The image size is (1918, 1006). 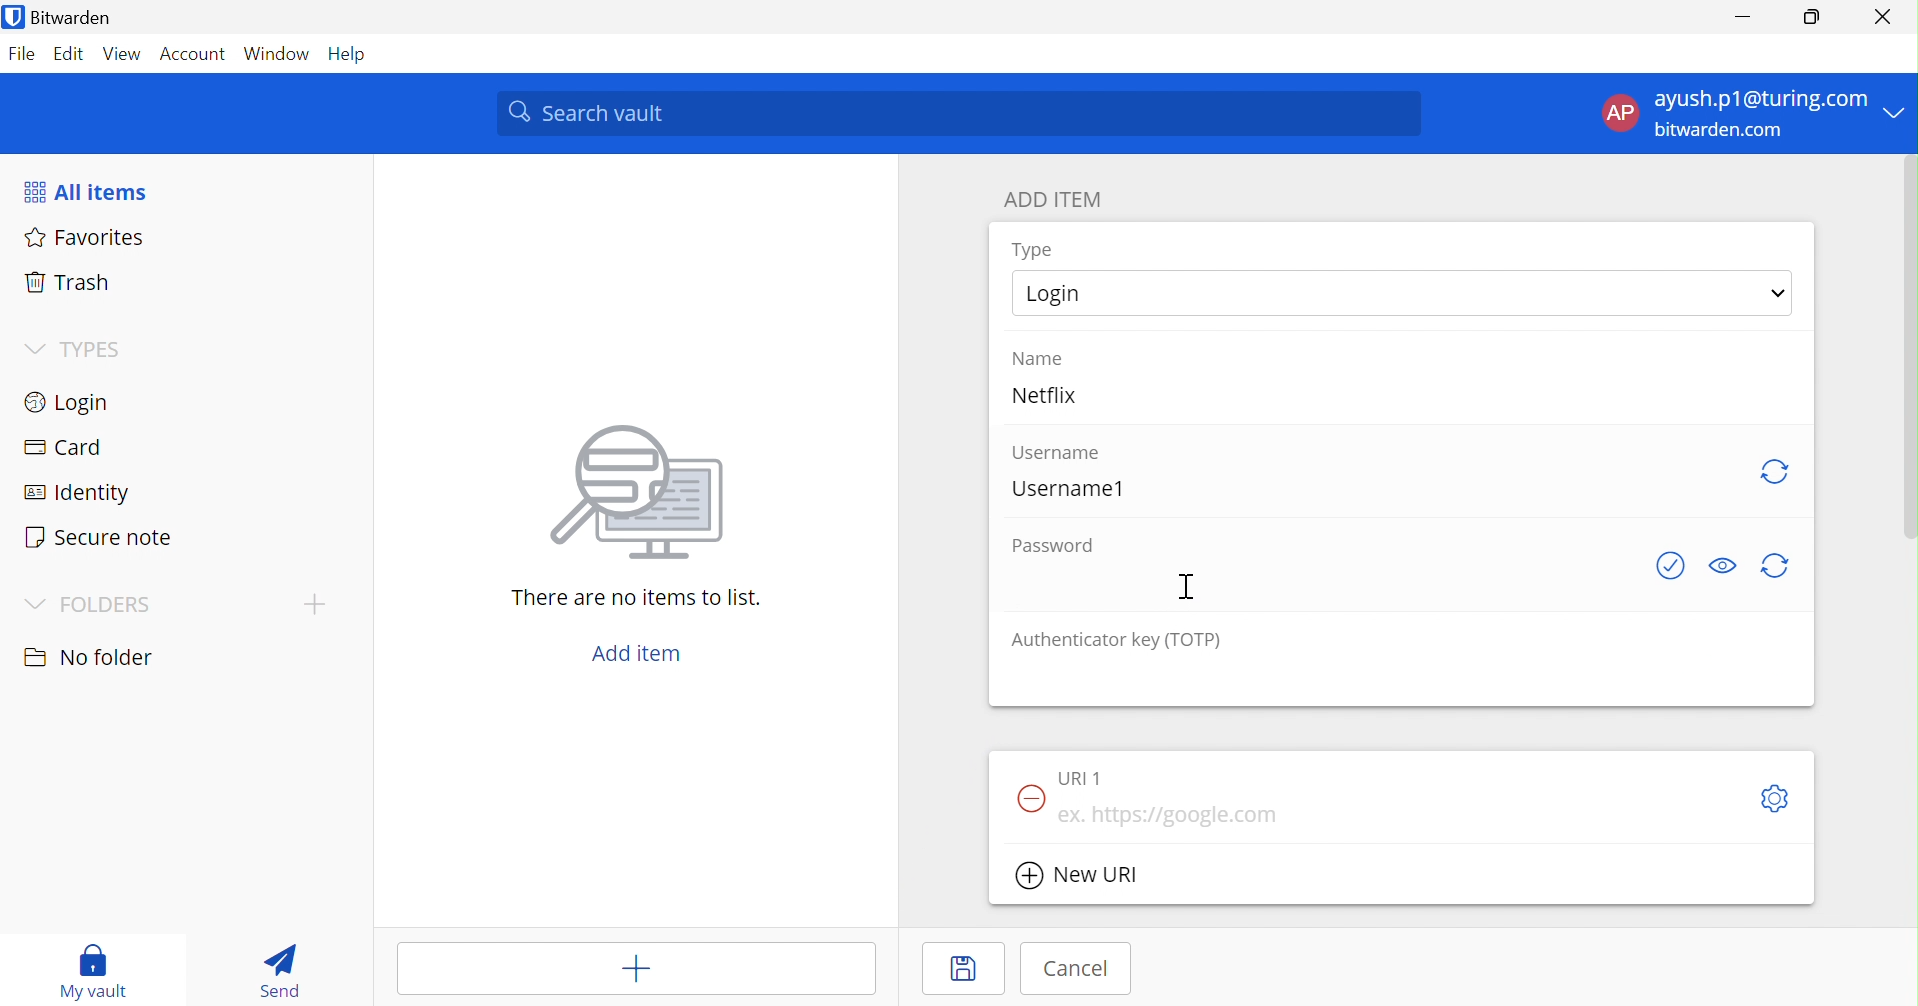 I want to click on Username, so click(x=1057, y=454).